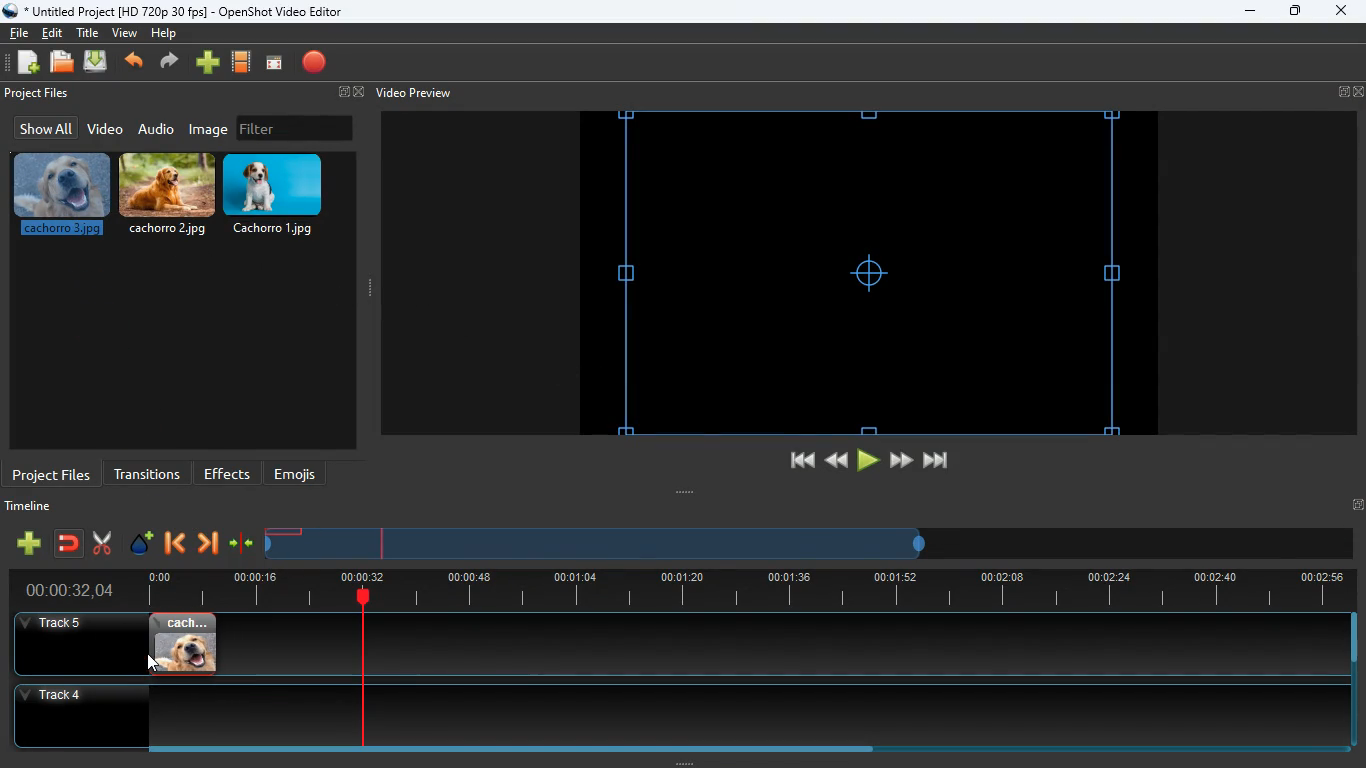  Describe the element at coordinates (170, 195) in the screenshot. I see `cachorro.2.jpg` at that location.